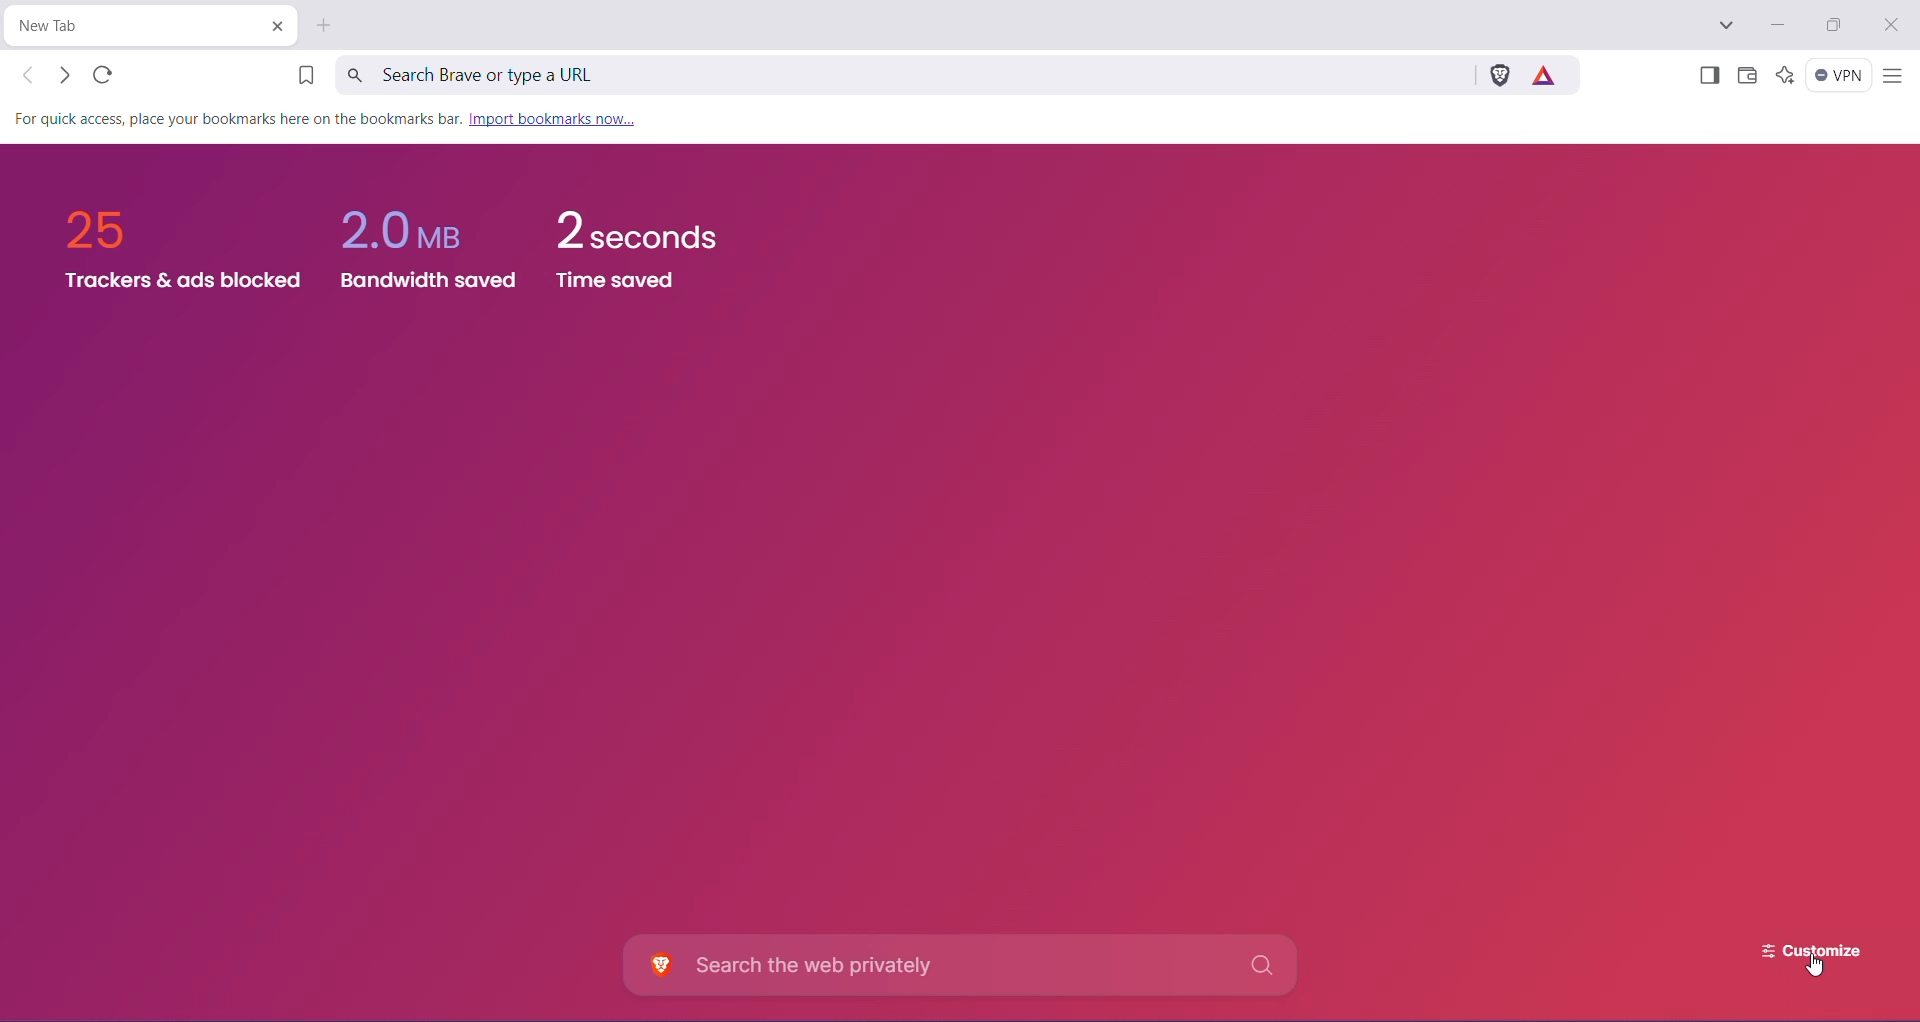 The width and height of the screenshot is (1920, 1022). I want to click on Customize, so click(1796, 945).